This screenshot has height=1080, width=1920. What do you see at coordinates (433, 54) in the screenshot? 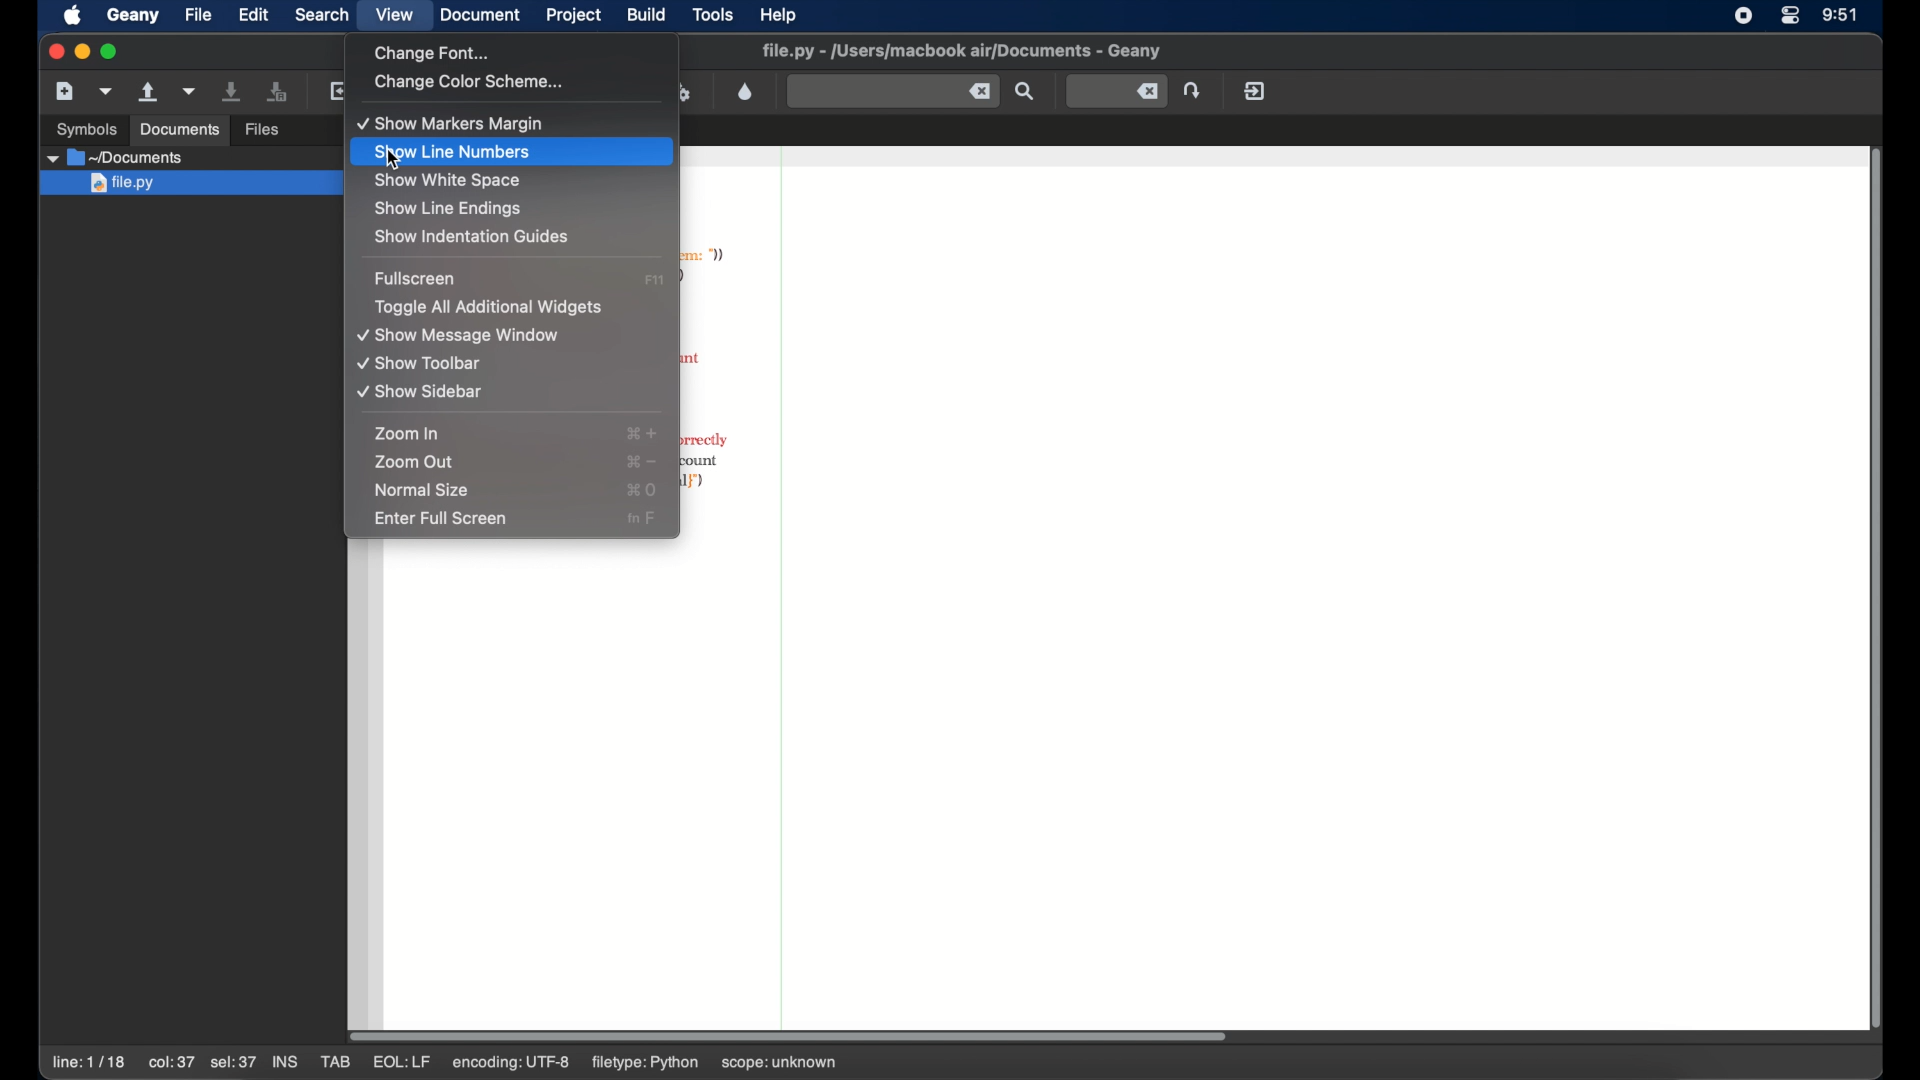
I see `change font` at bounding box center [433, 54].